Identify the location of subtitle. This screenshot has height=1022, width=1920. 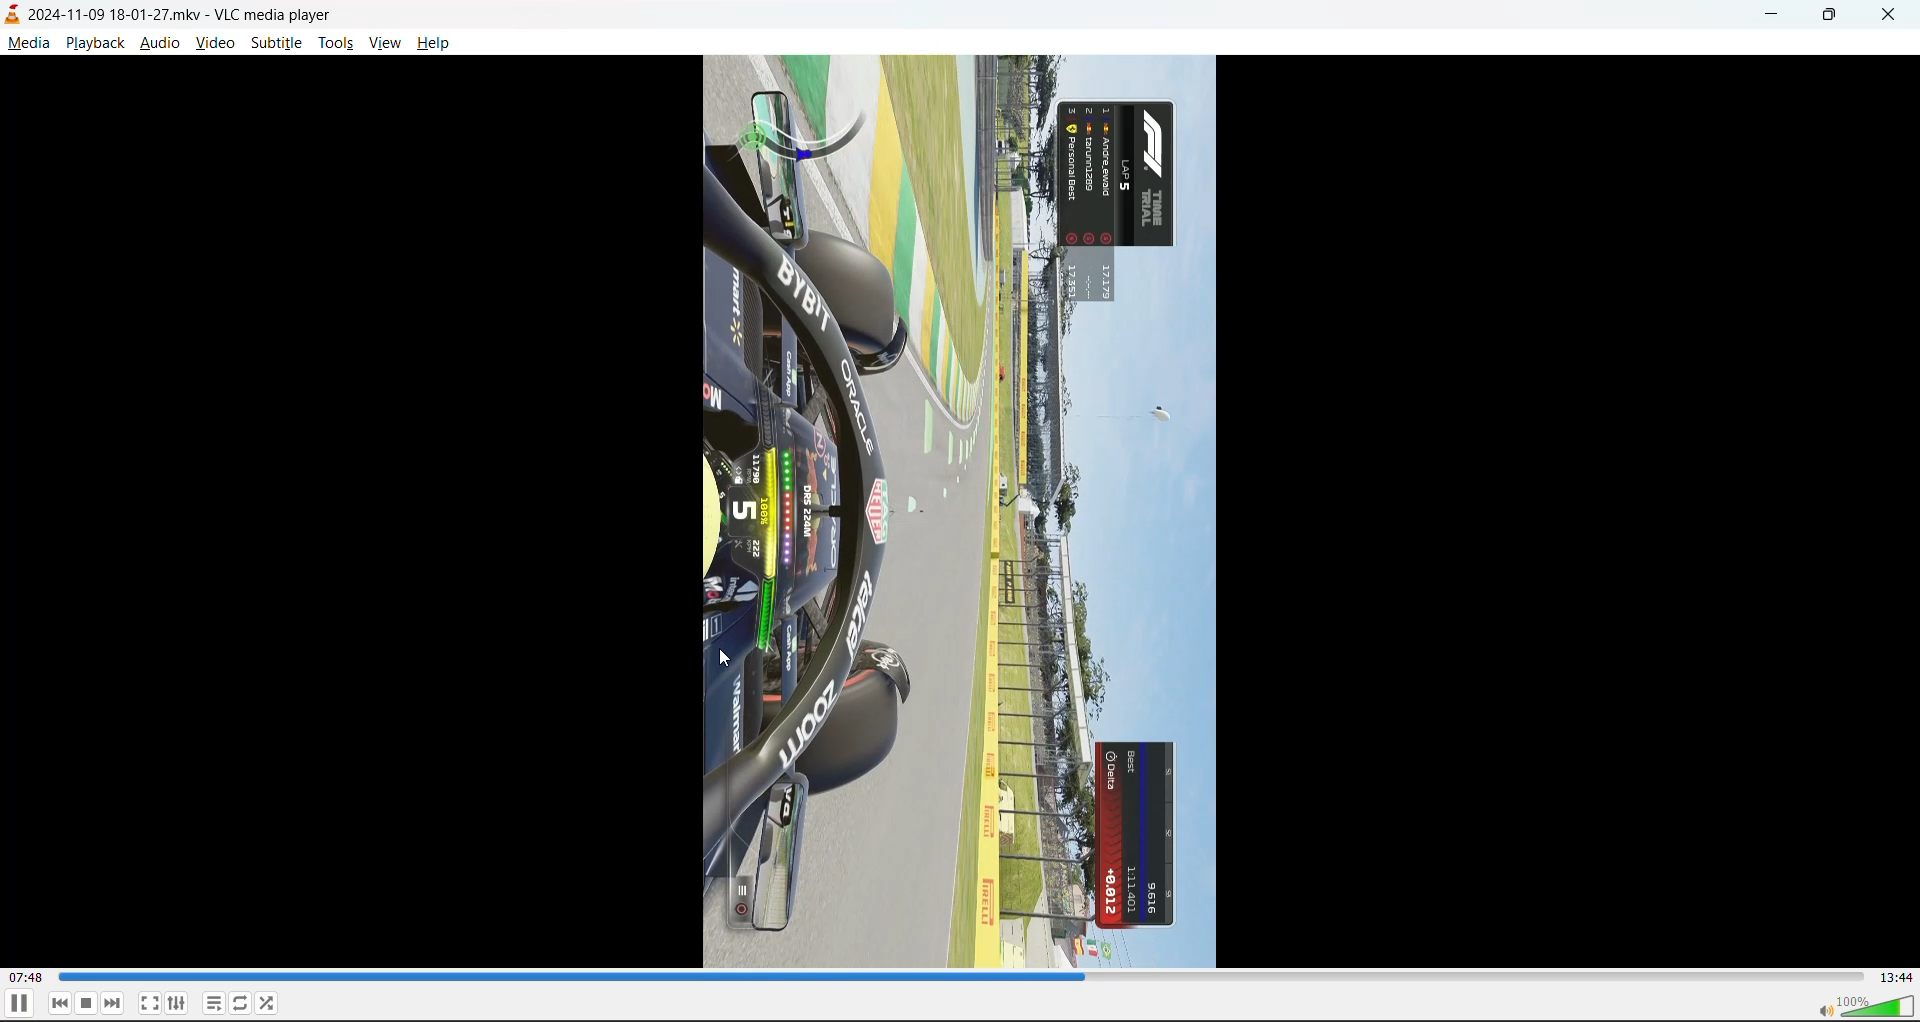
(275, 44).